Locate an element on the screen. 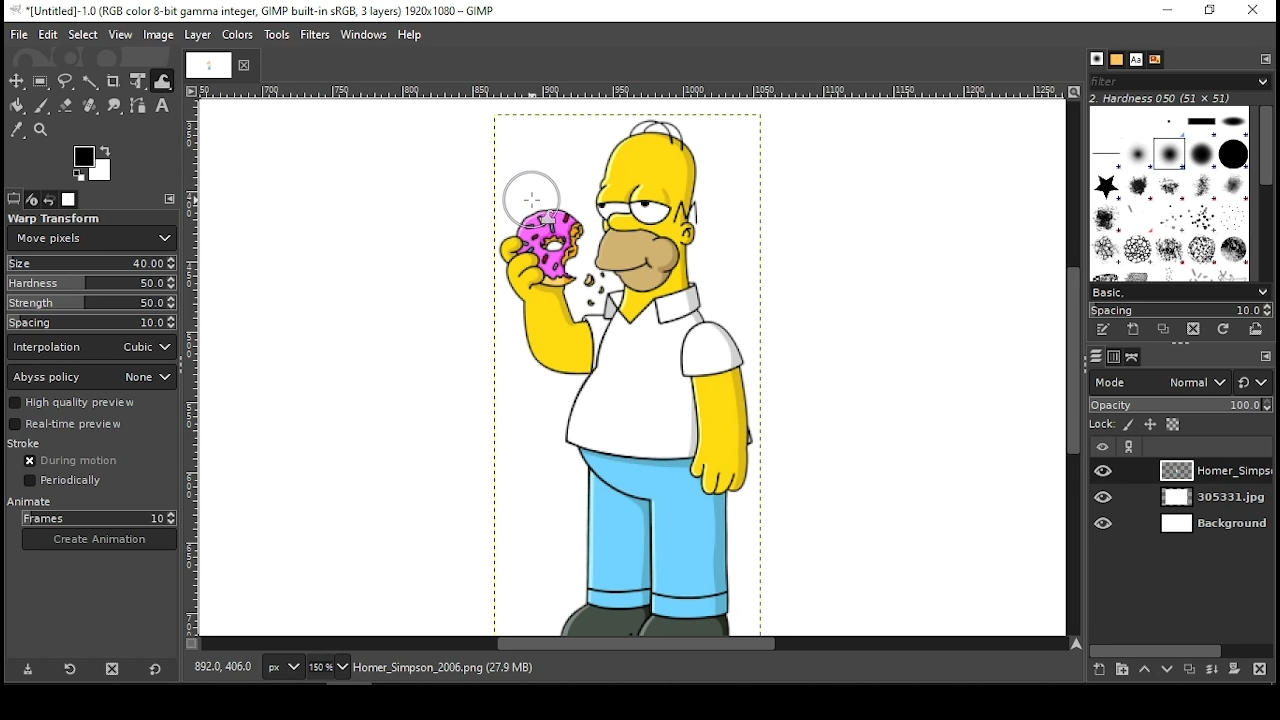 This screenshot has width=1280, height=720. fuzzy select tool is located at coordinates (91, 81).